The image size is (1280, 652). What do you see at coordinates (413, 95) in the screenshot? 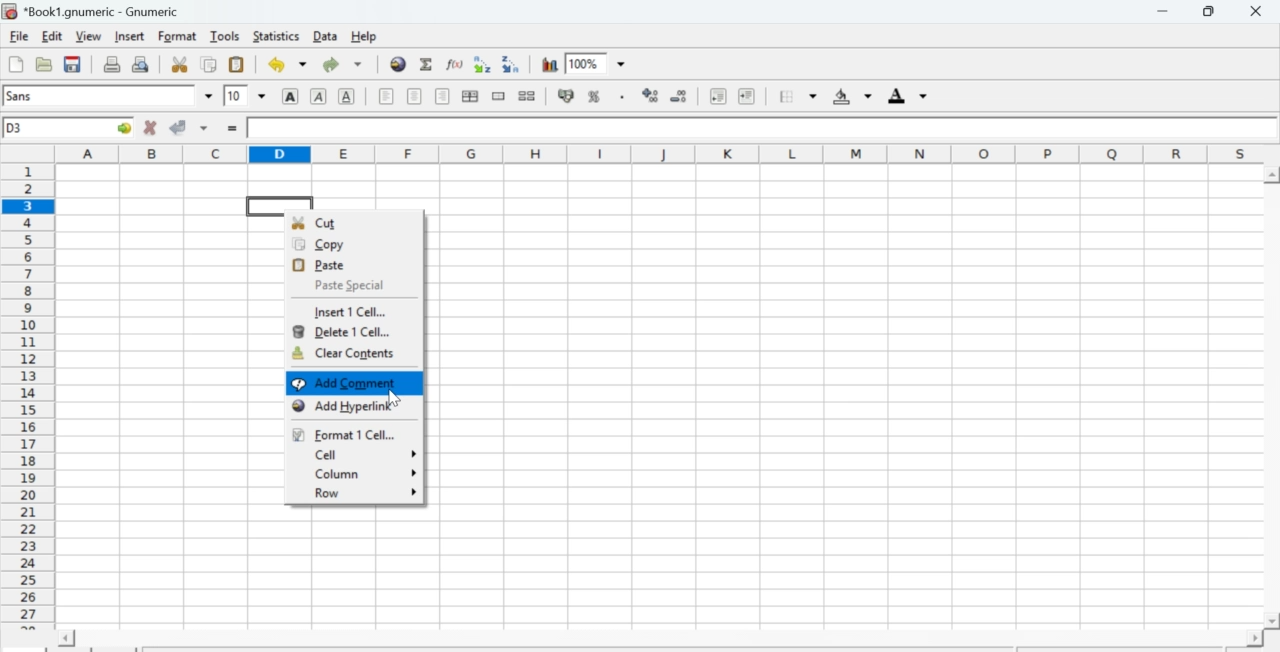
I see `Center horizontally` at bounding box center [413, 95].